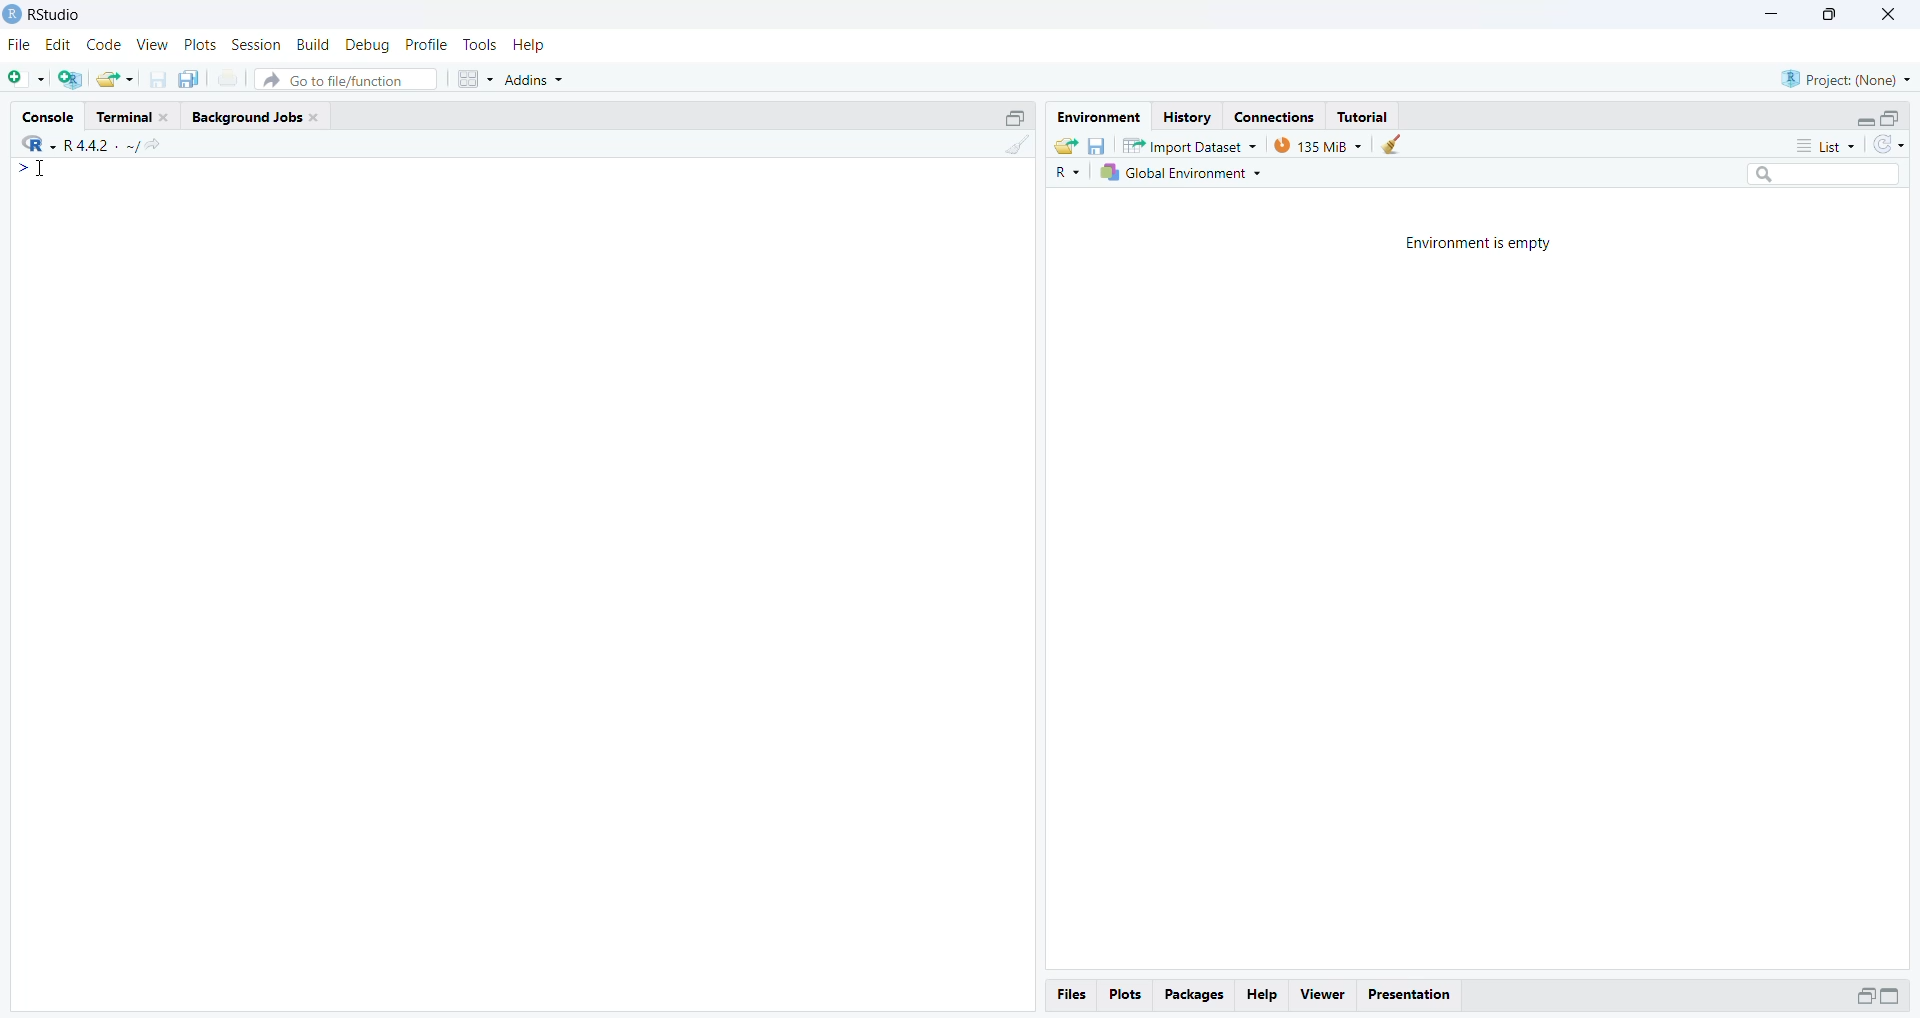 The height and width of the screenshot is (1018, 1920). What do you see at coordinates (135, 116) in the screenshot?
I see `Terminal` at bounding box center [135, 116].